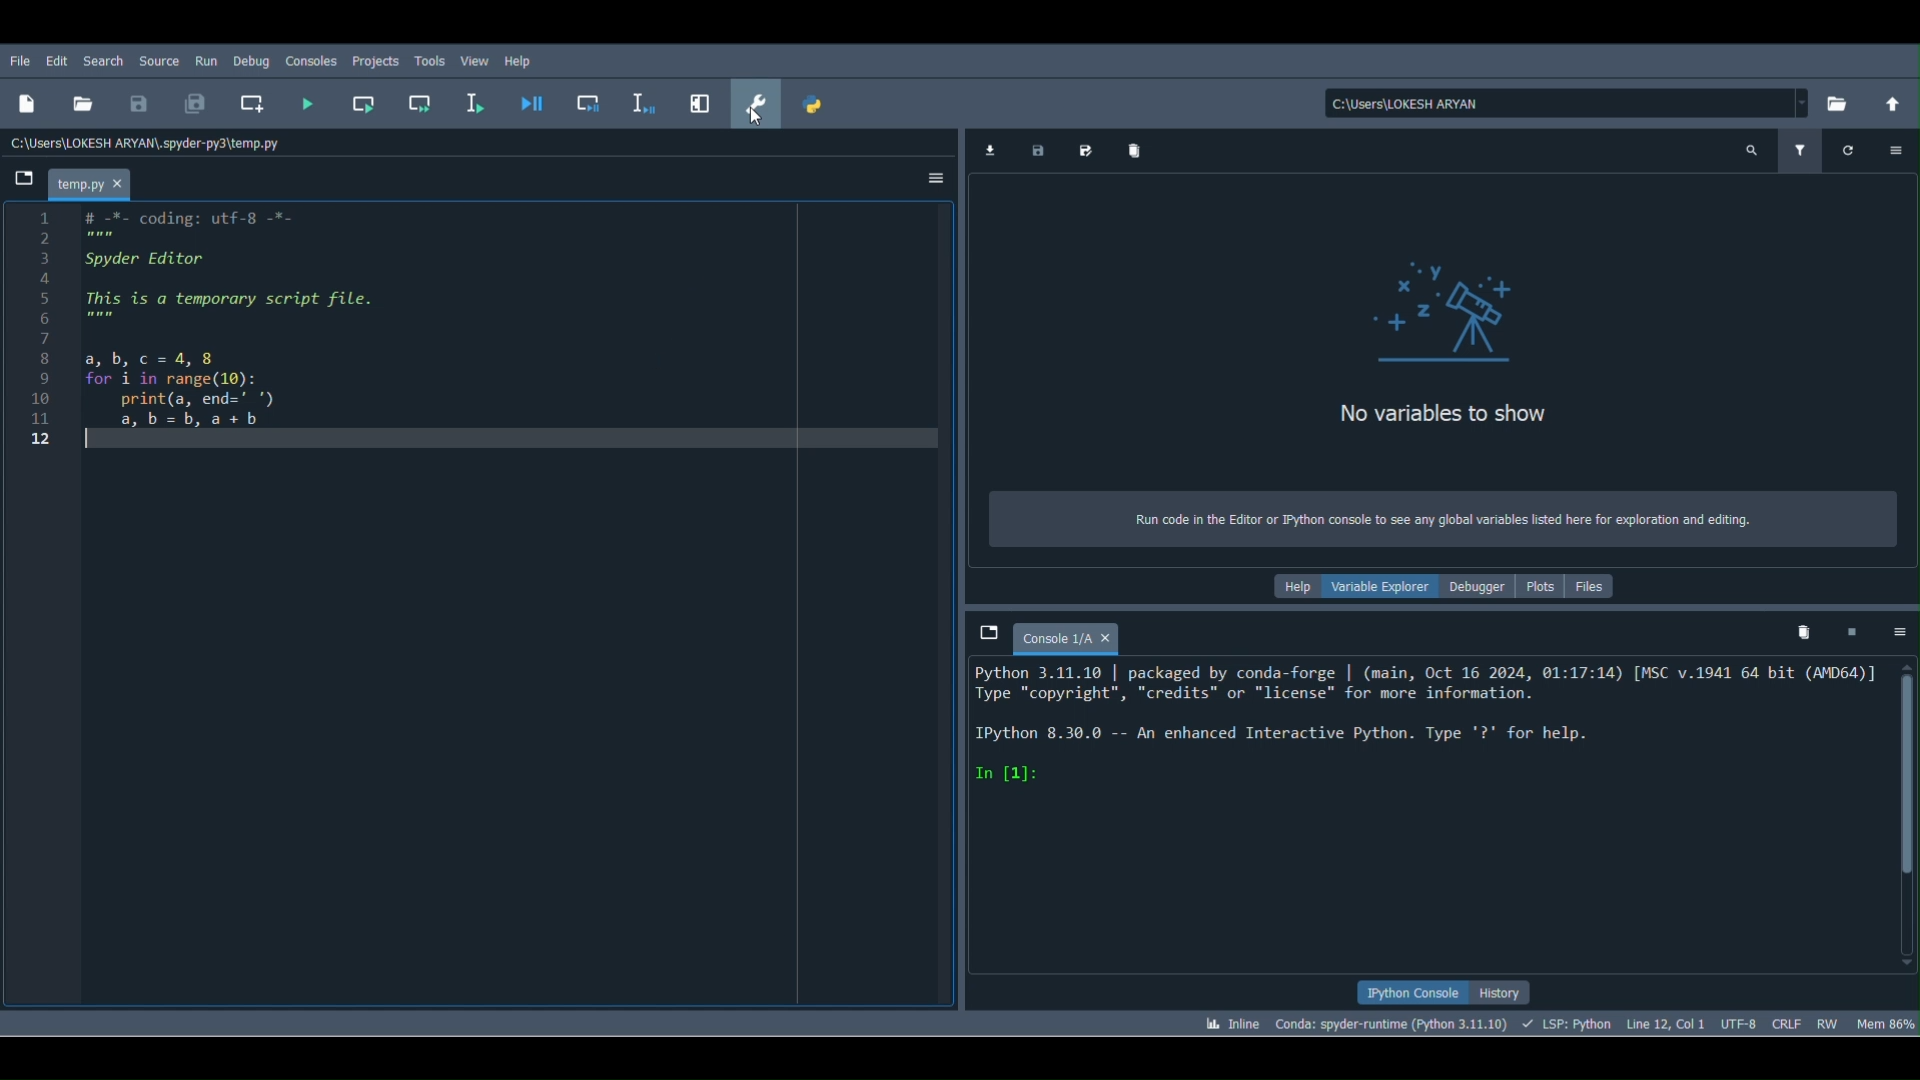  What do you see at coordinates (1792, 1023) in the screenshot?
I see `File EOL Status` at bounding box center [1792, 1023].